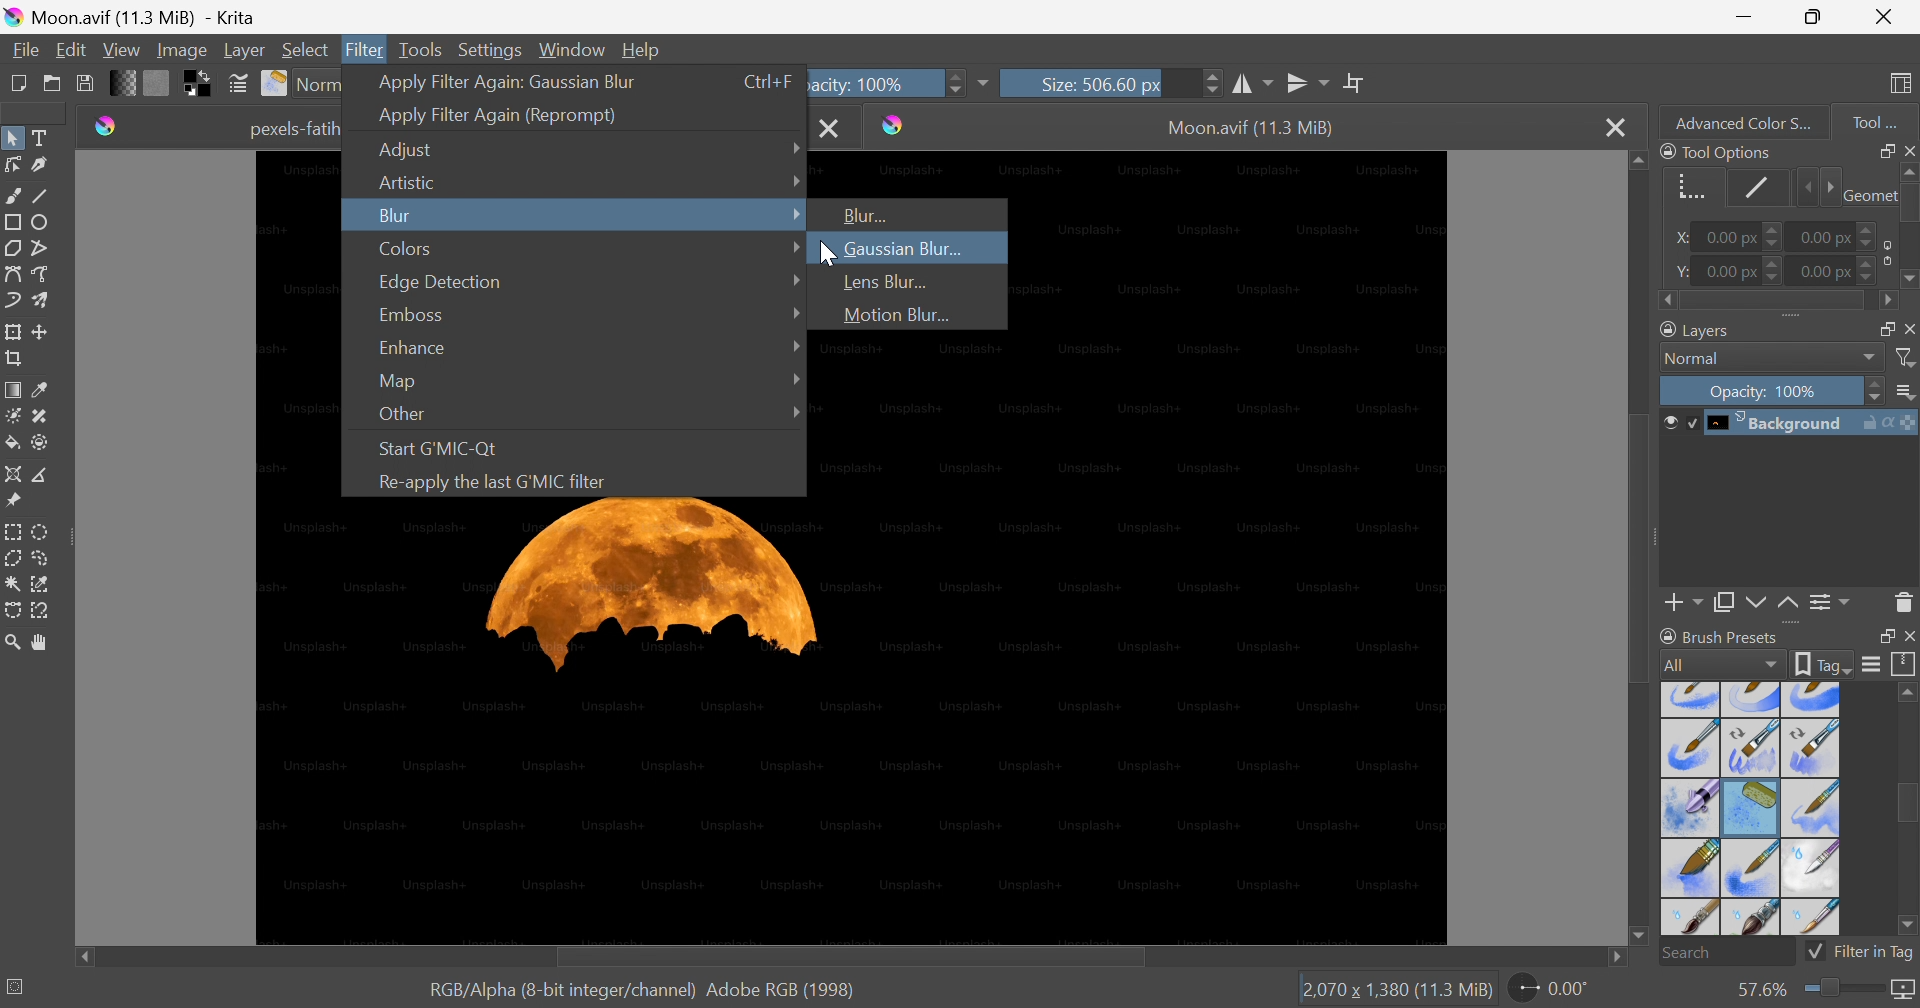 The width and height of the screenshot is (1920, 1008). Describe the element at coordinates (437, 449) in the screenshot. I see `Start G'MIC -Qt` at that location.